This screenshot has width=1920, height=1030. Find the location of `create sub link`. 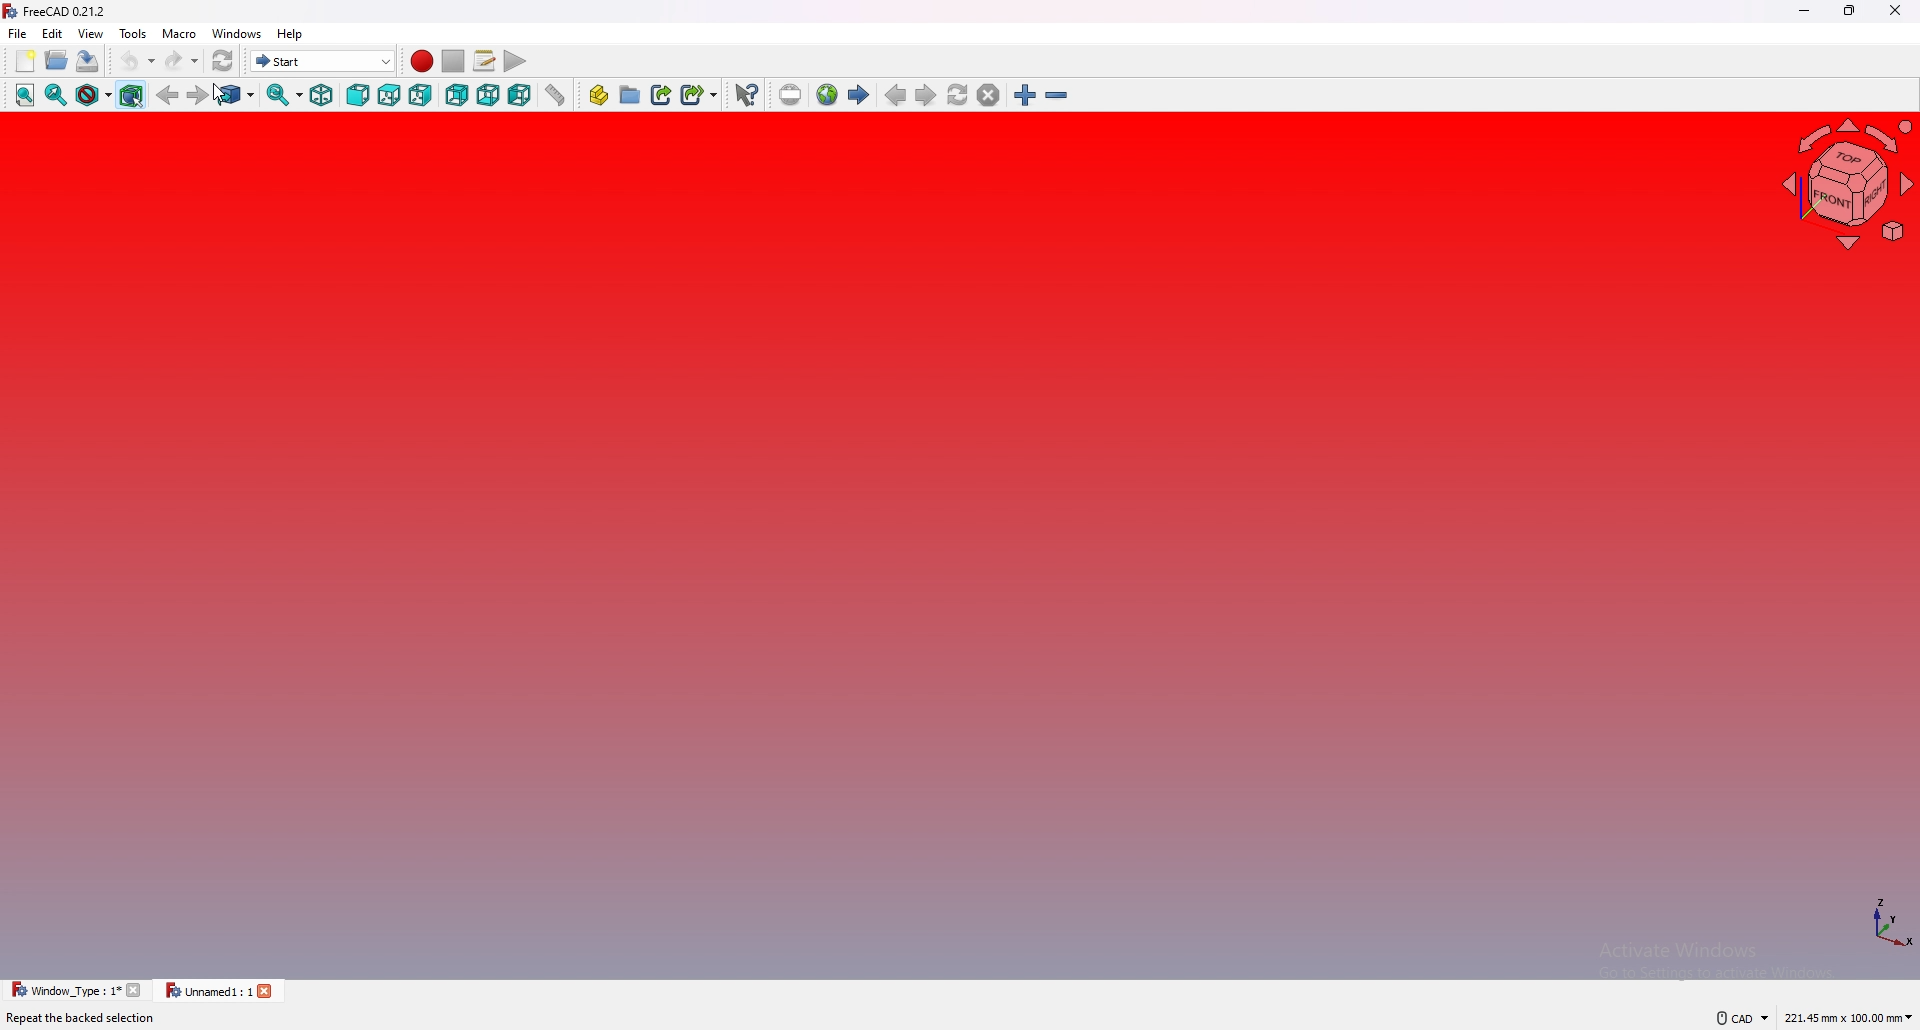

create sub link is located at coordinates (700, 94).